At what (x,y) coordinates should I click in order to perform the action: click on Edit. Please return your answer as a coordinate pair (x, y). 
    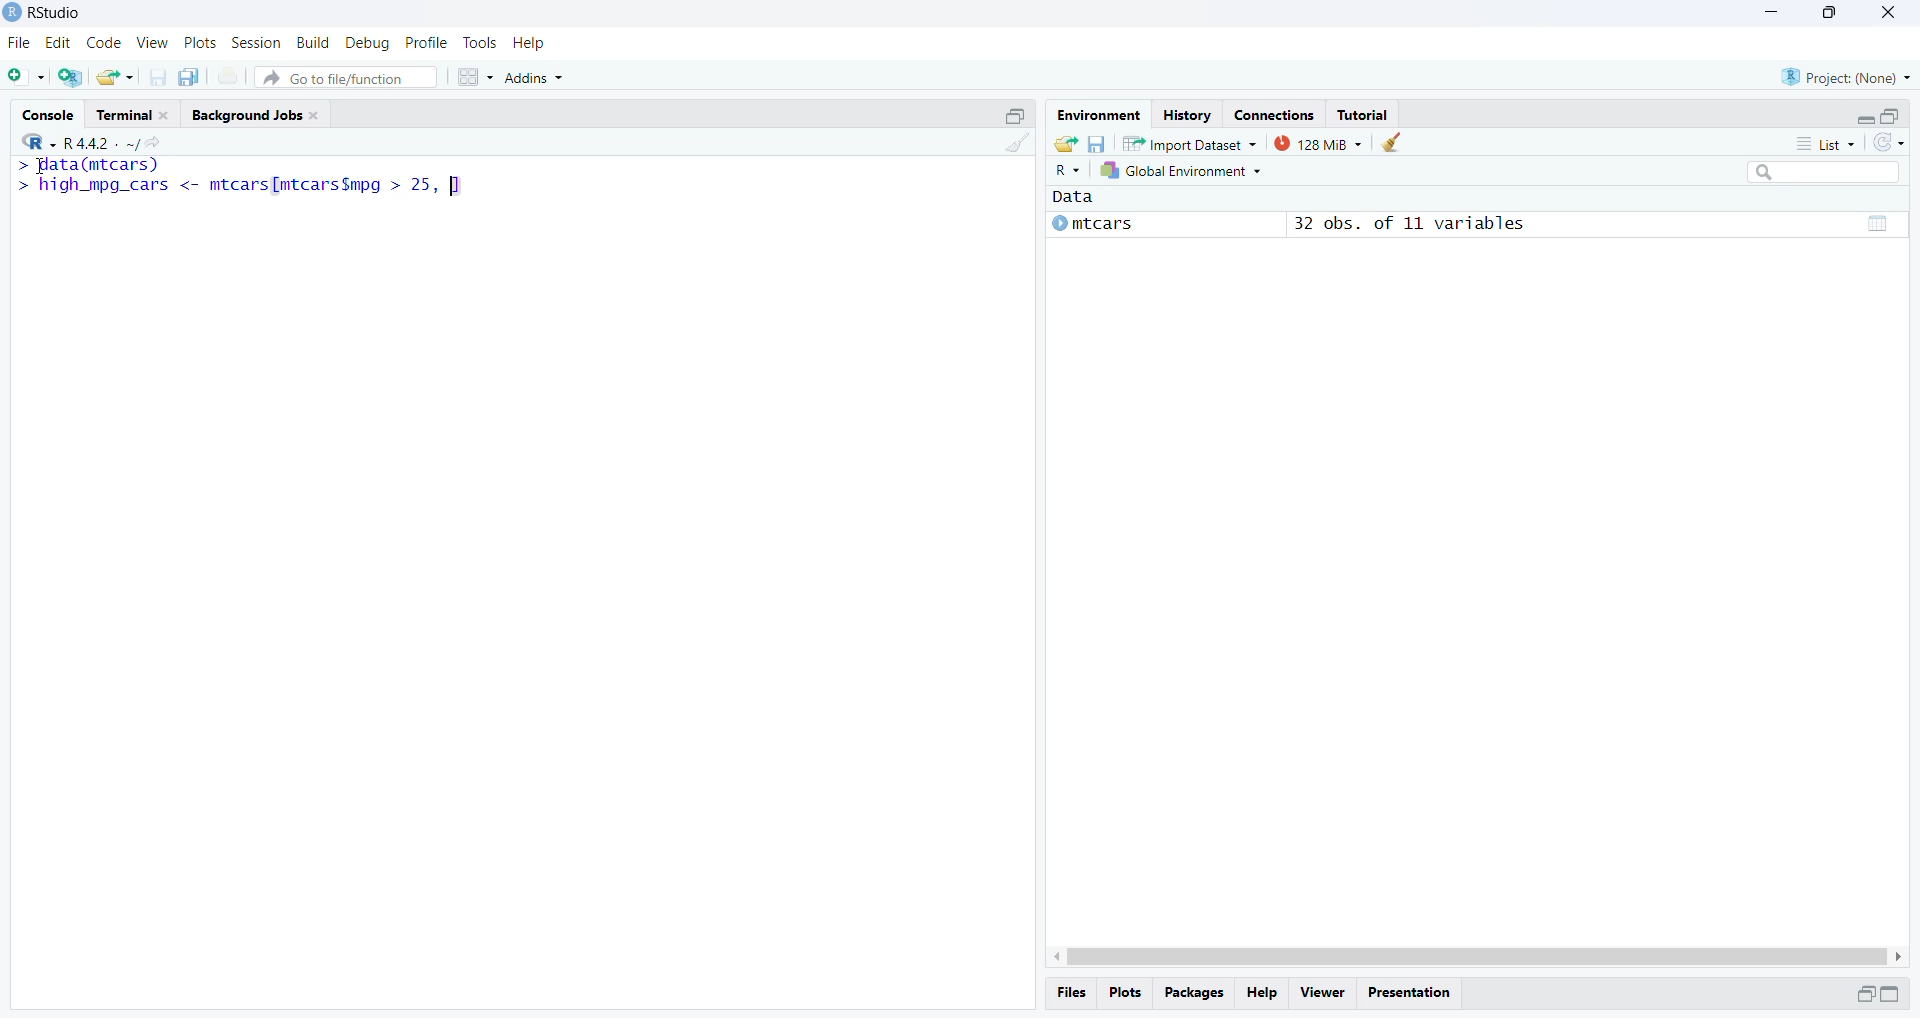
    Looking at the image, I should click on (60, 43).